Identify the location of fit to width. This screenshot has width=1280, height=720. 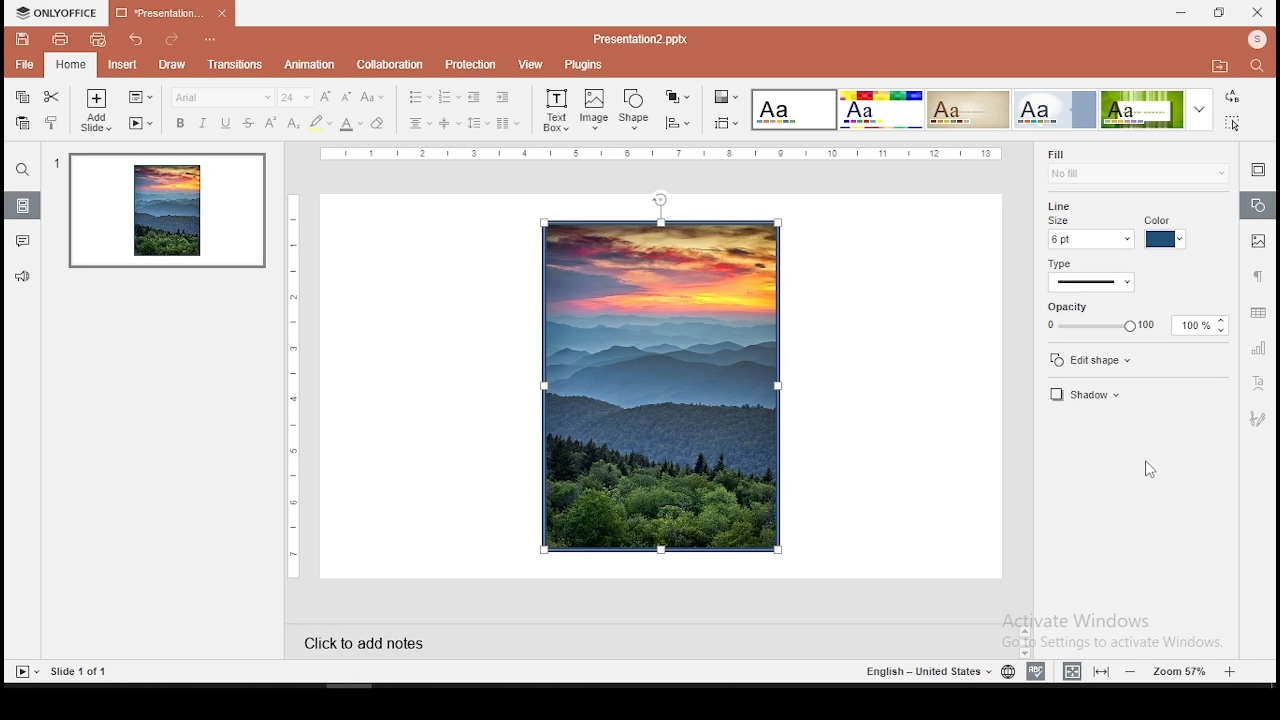
(1070, 670).